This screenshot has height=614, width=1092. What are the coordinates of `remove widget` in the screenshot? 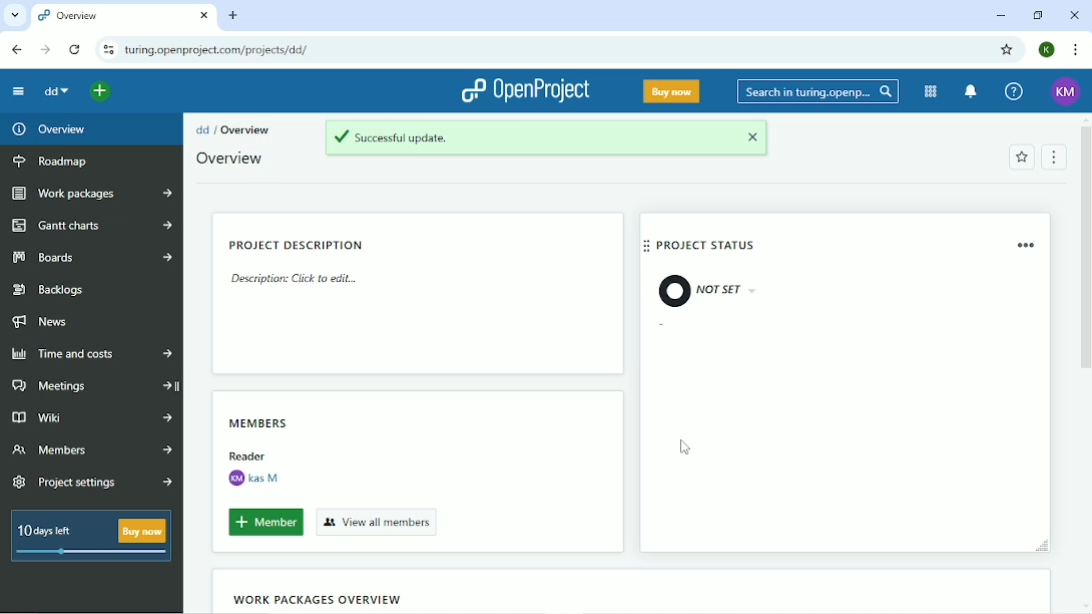 It's located at (1029, 245).